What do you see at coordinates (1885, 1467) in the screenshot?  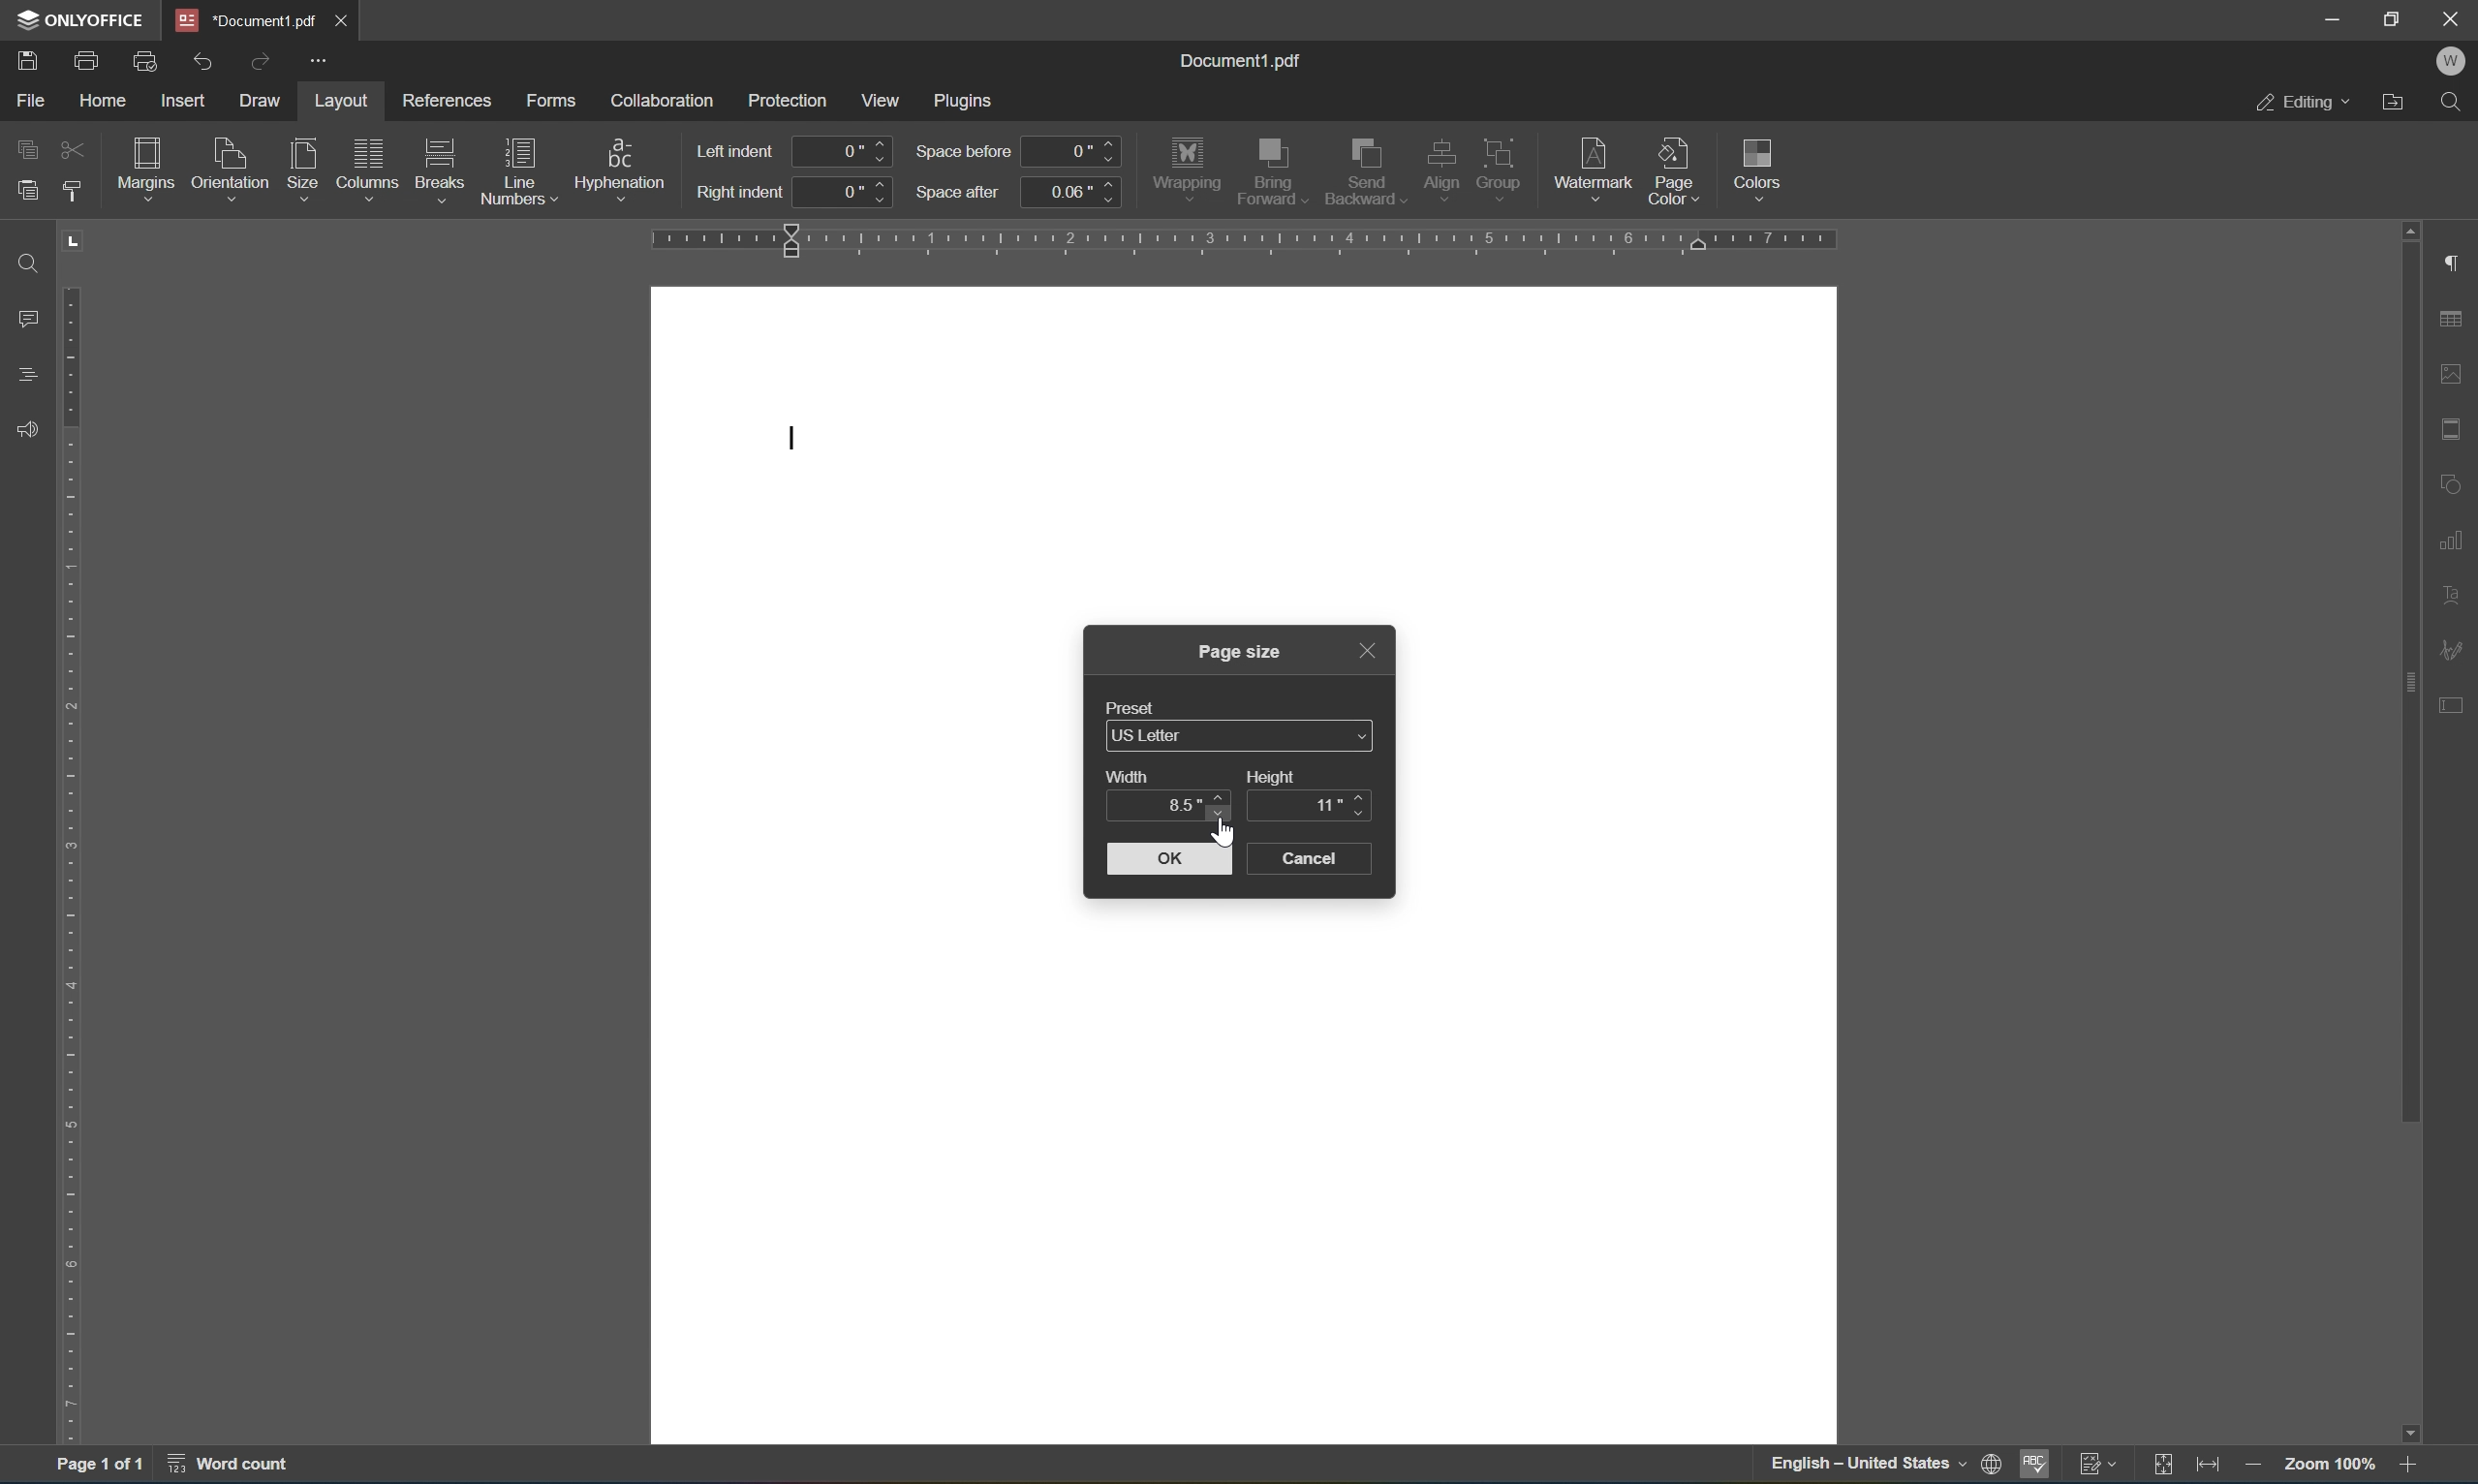 I see `set document language` at bounding box center [1885, 1467].